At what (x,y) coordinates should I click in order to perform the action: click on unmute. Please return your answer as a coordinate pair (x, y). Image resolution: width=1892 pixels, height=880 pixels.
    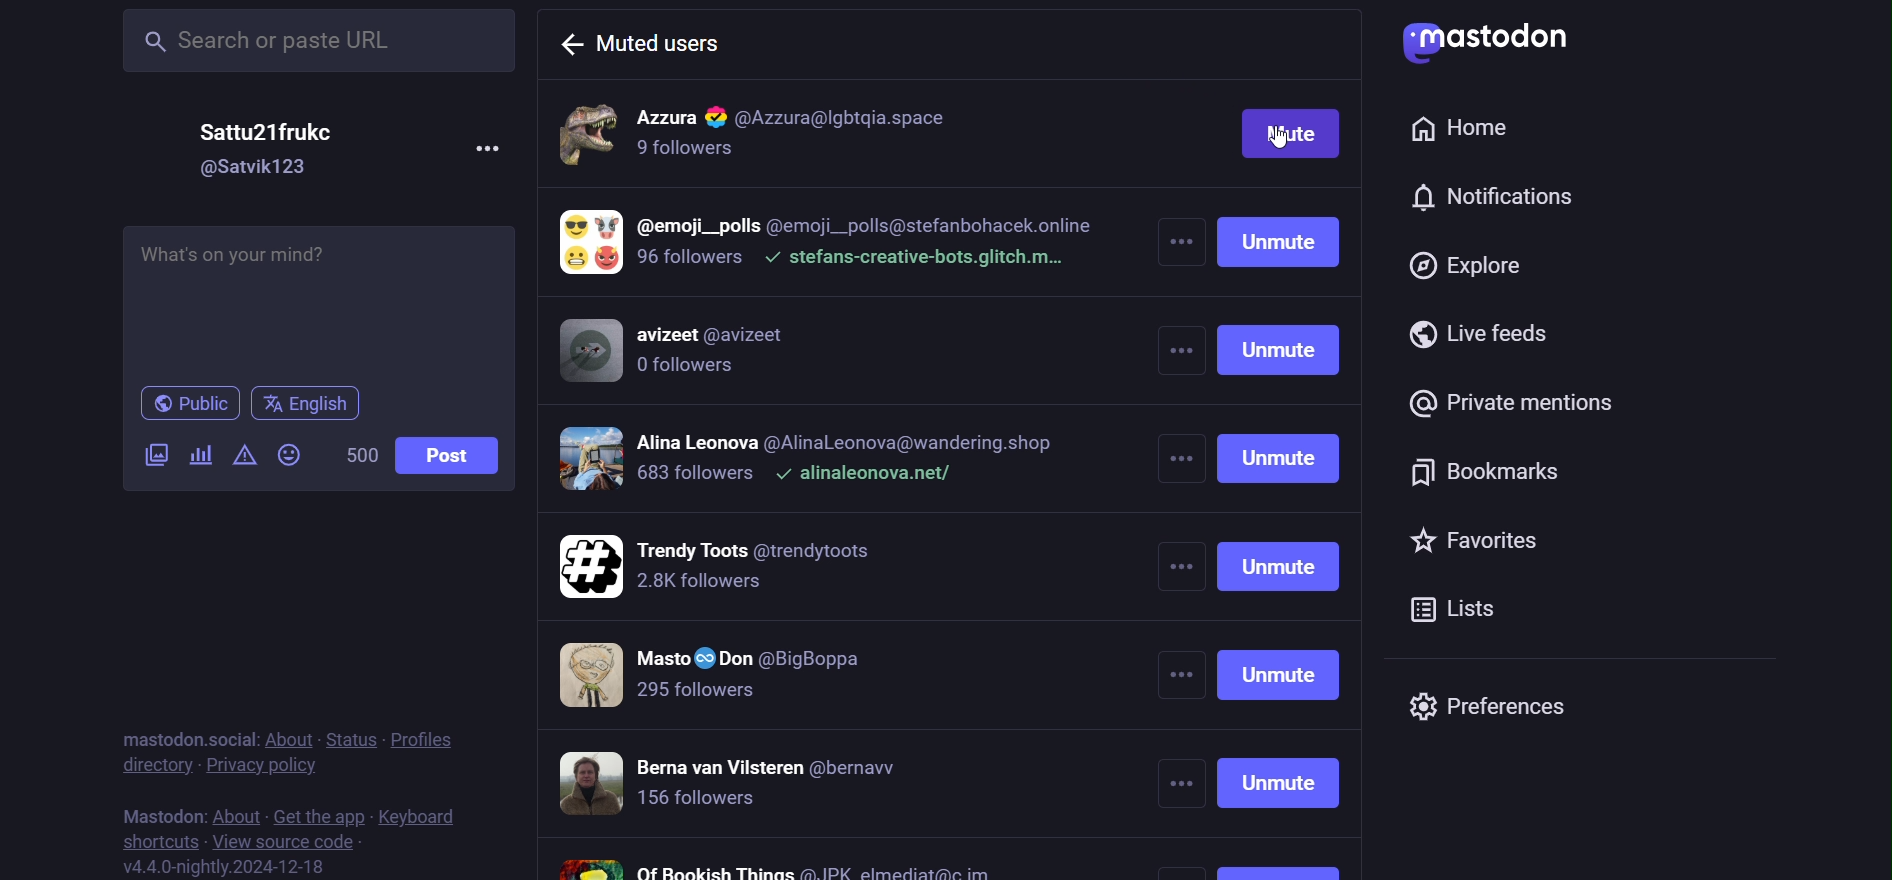
    Looking at the image, I should click on (1281, 543).